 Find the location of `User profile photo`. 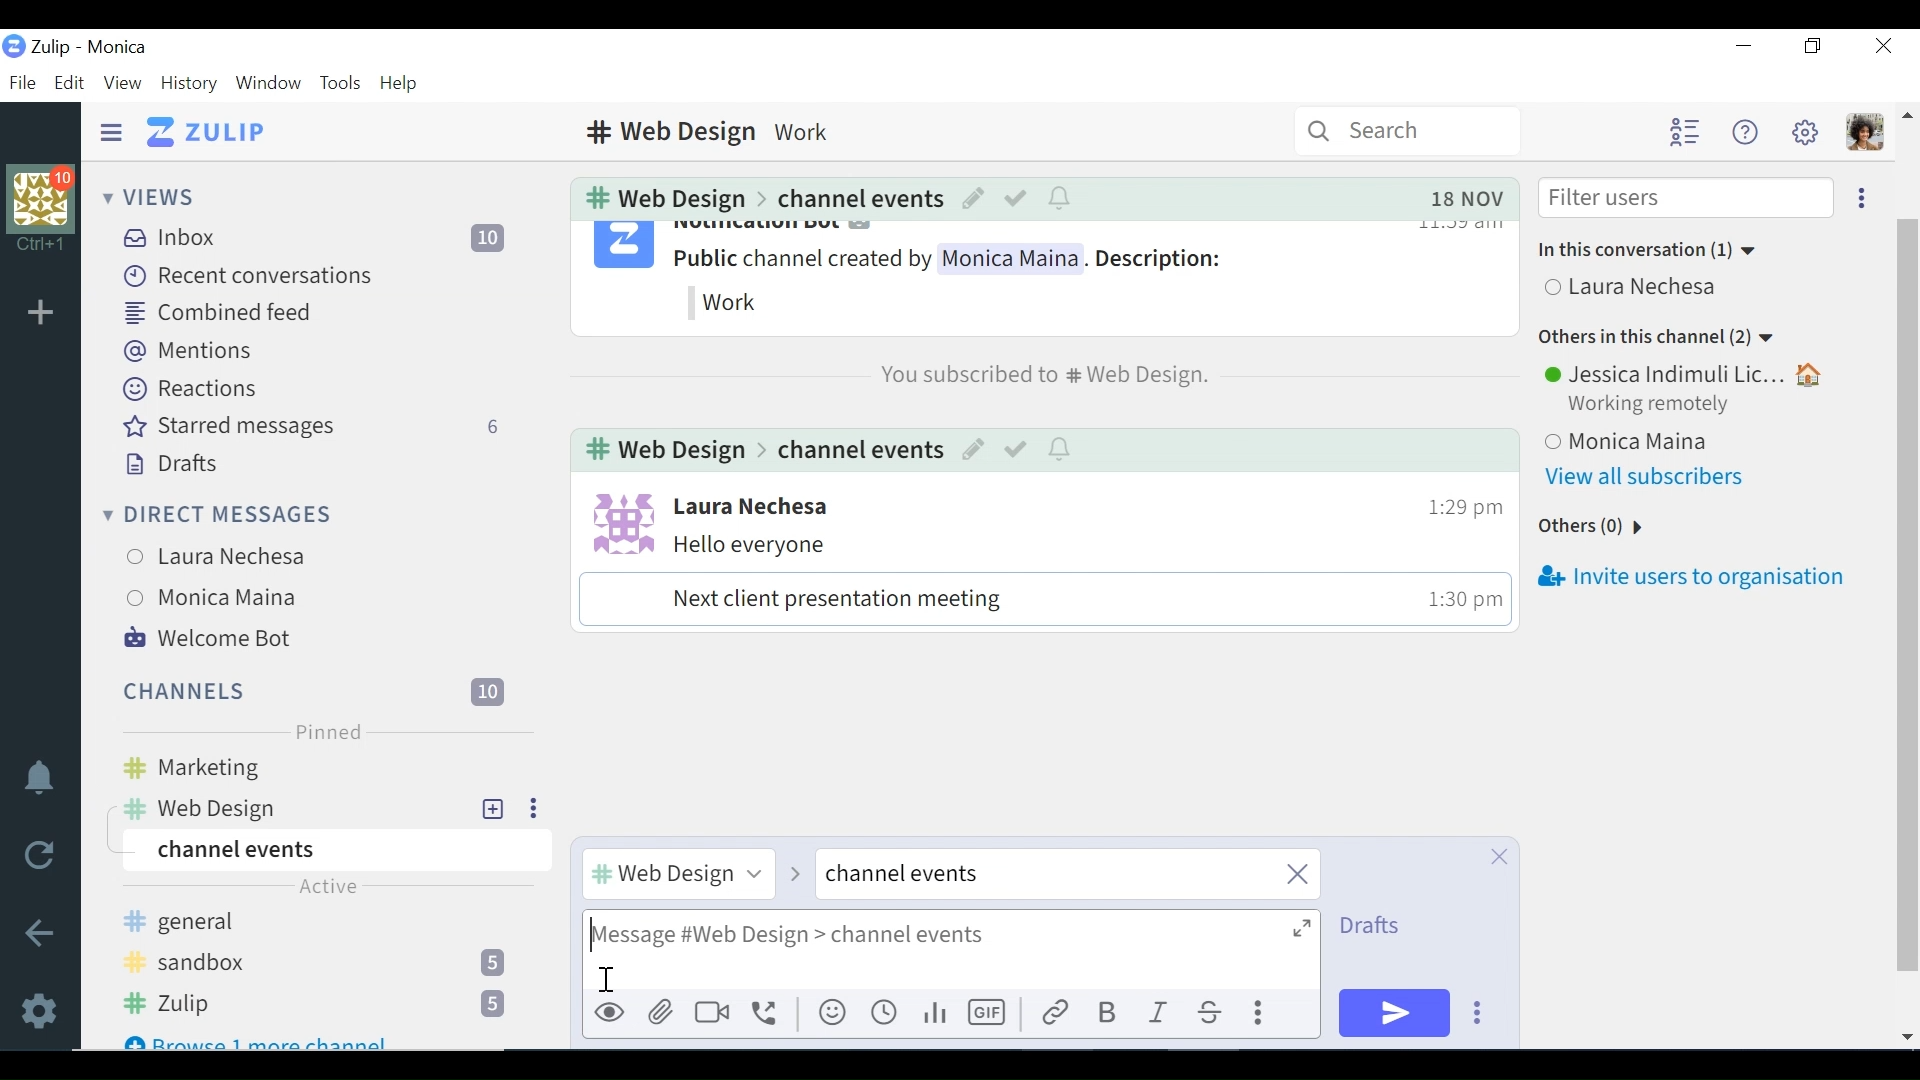

User profile photo is located at coordinates (617, 521).